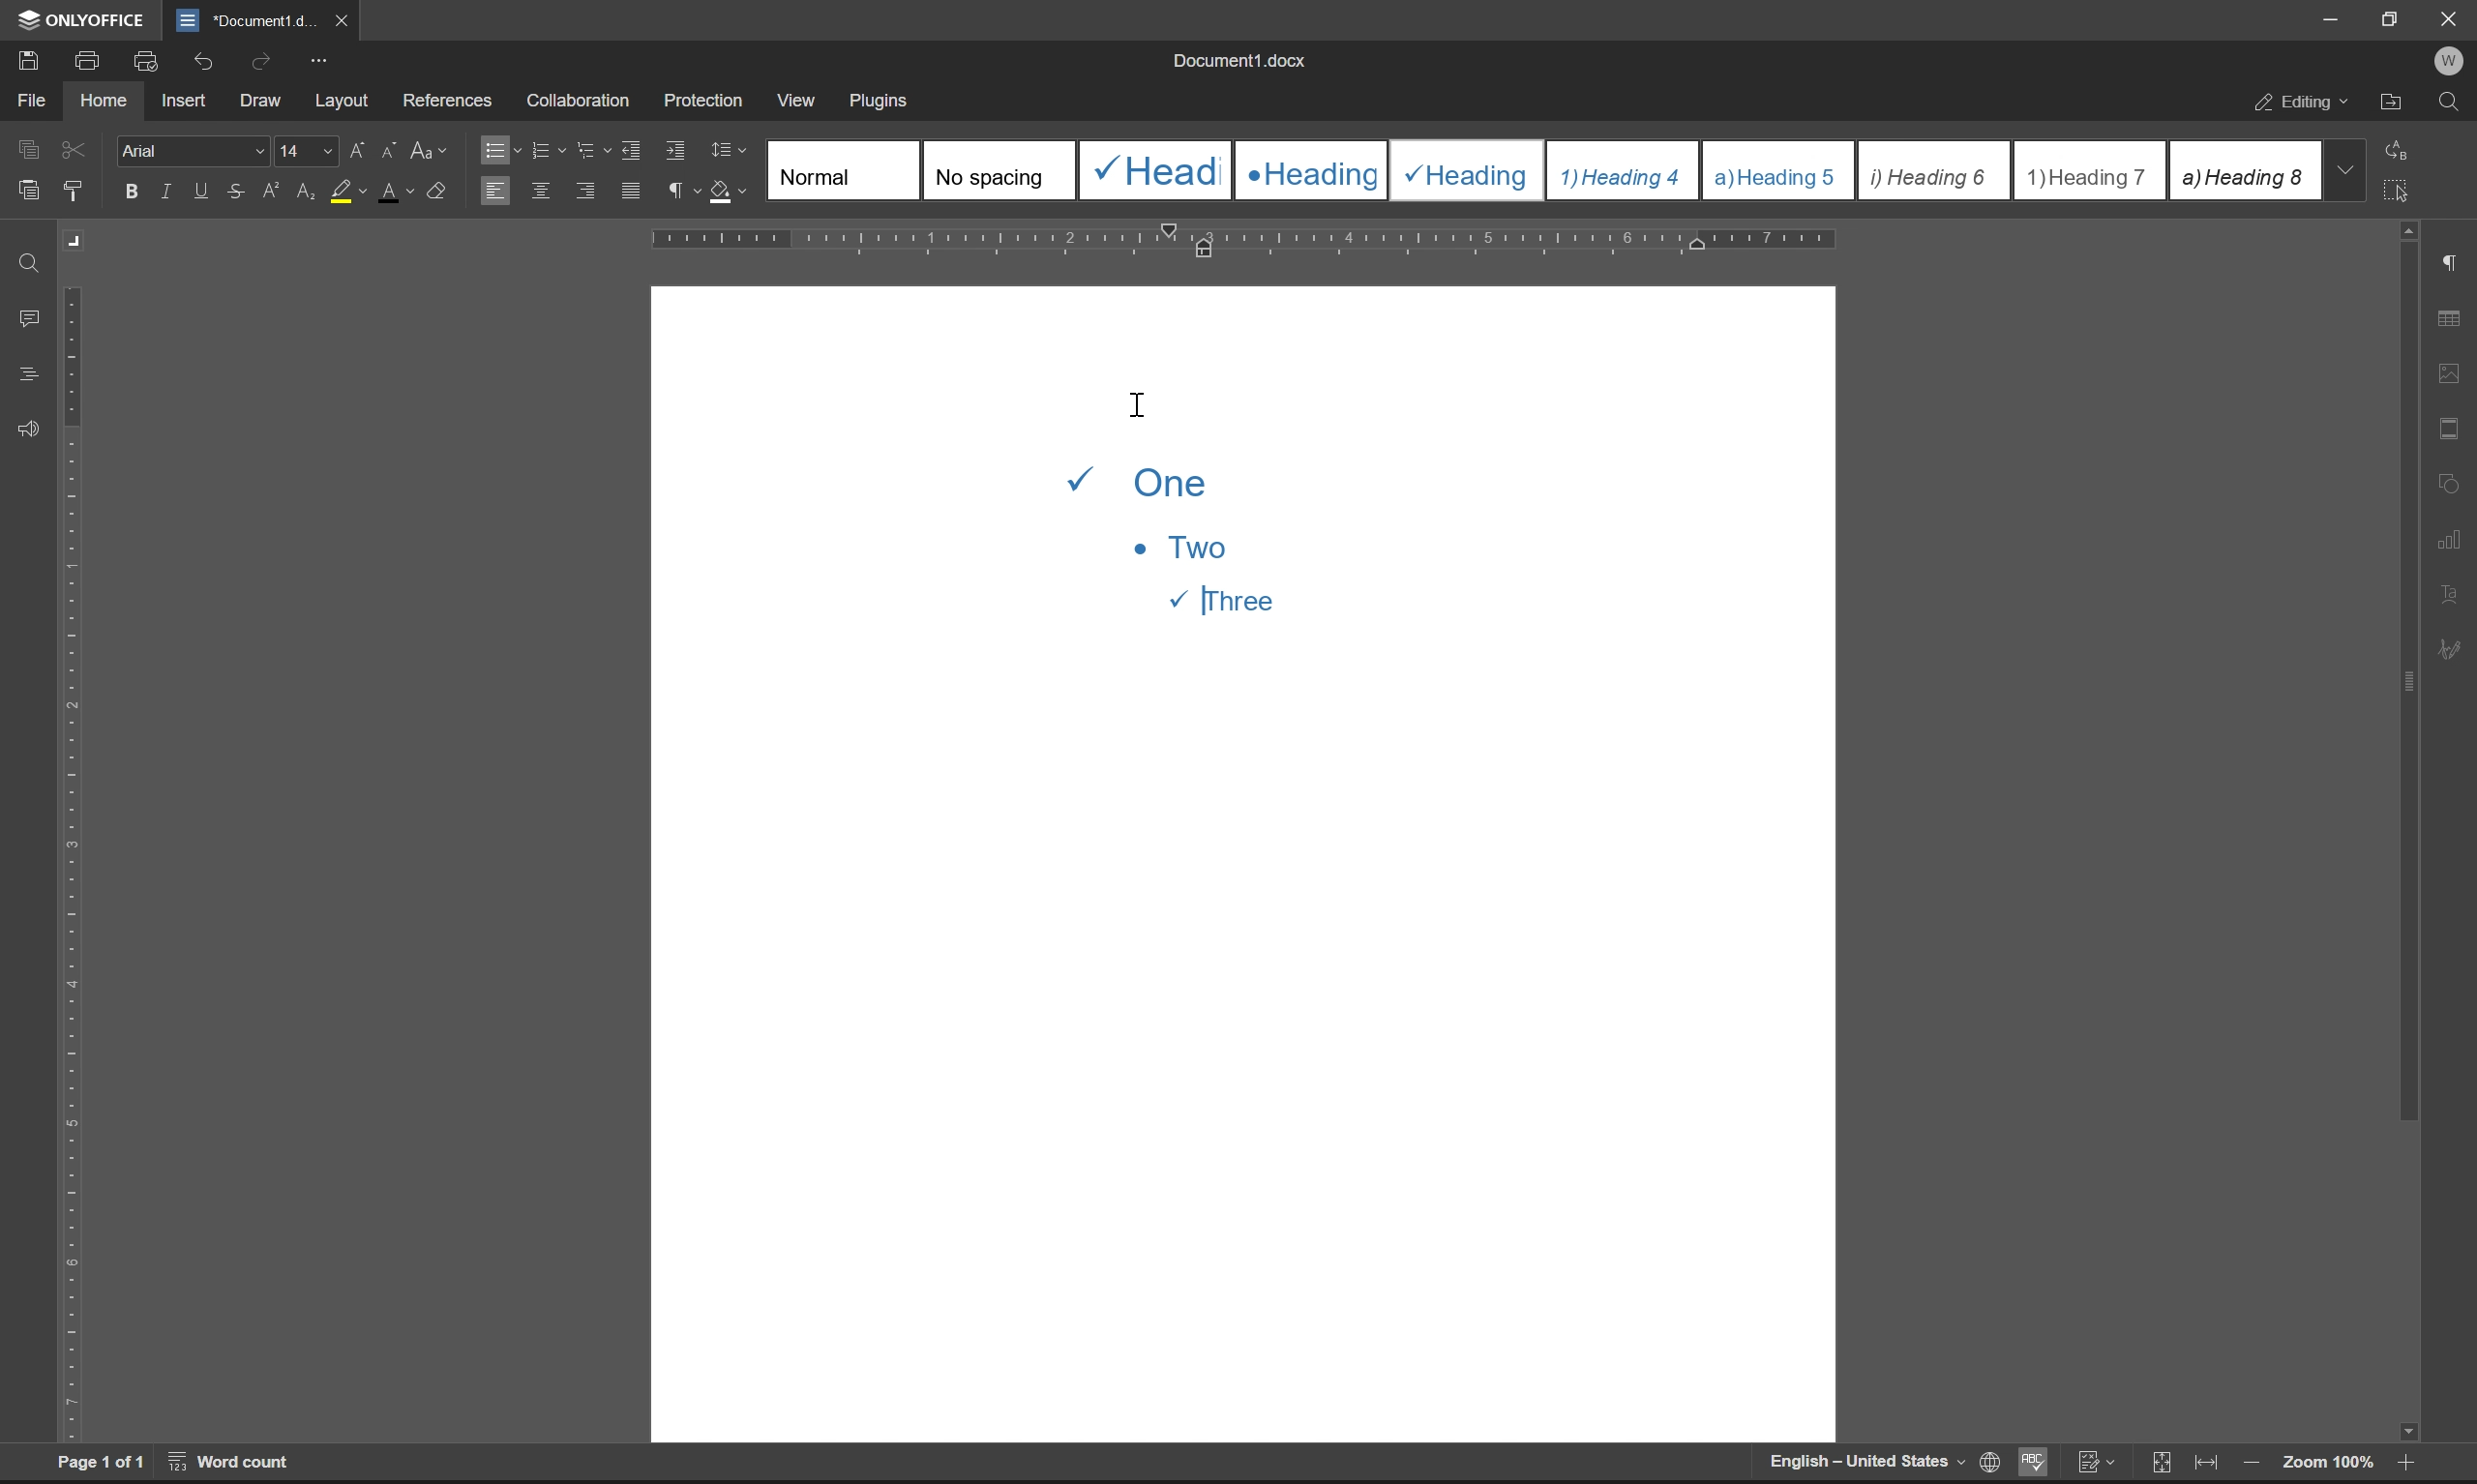  I want to click on justified, so click(633, 191).